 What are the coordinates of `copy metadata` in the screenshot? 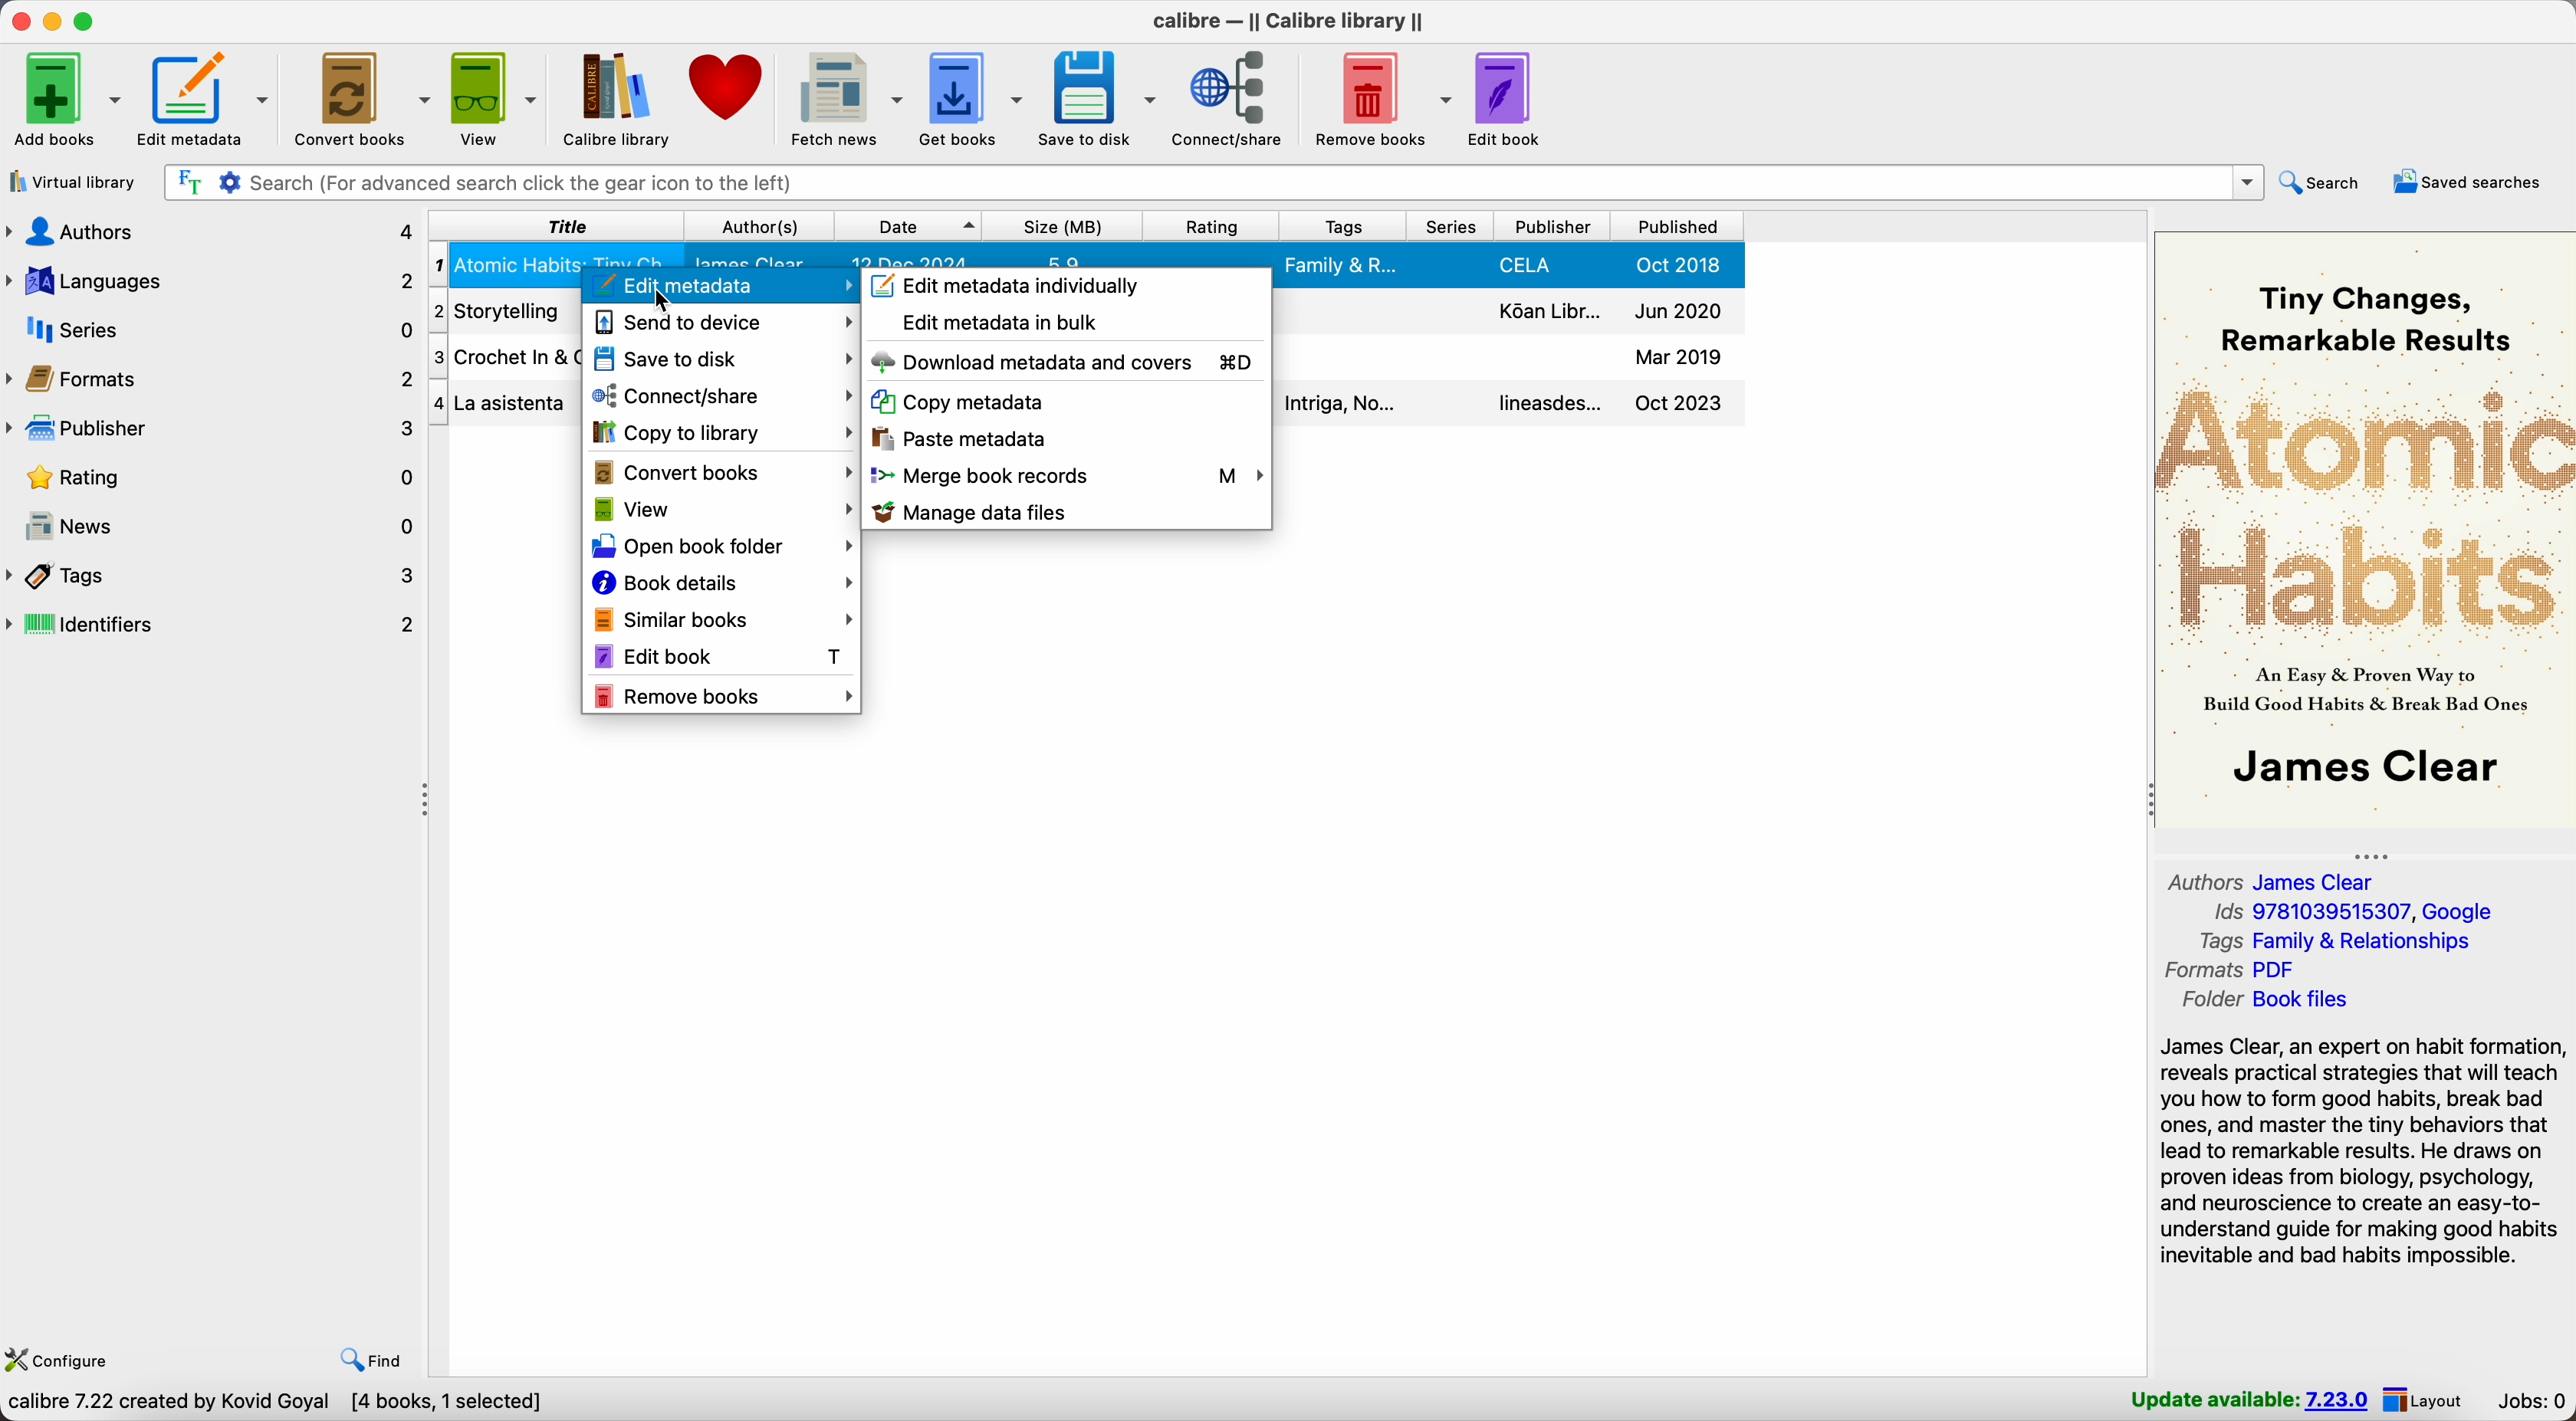 It's located at (972, 399).